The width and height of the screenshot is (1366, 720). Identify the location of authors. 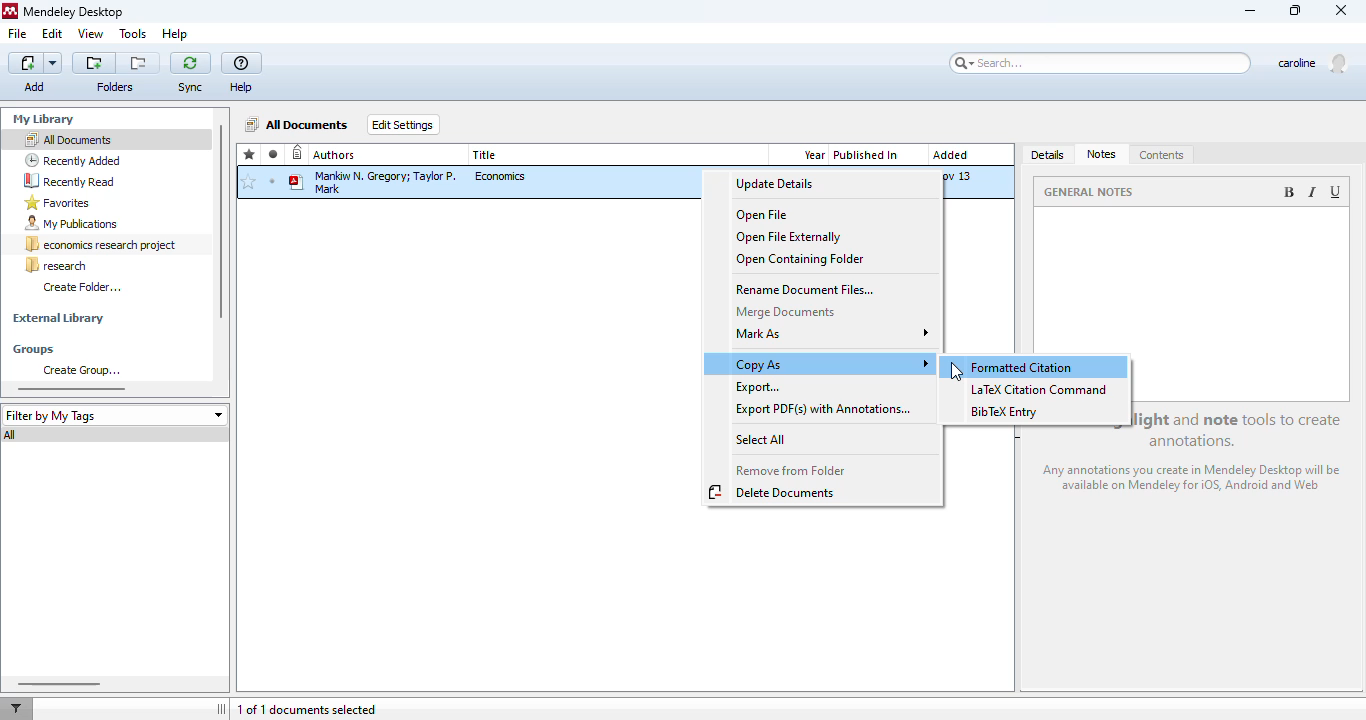
(335, 155).